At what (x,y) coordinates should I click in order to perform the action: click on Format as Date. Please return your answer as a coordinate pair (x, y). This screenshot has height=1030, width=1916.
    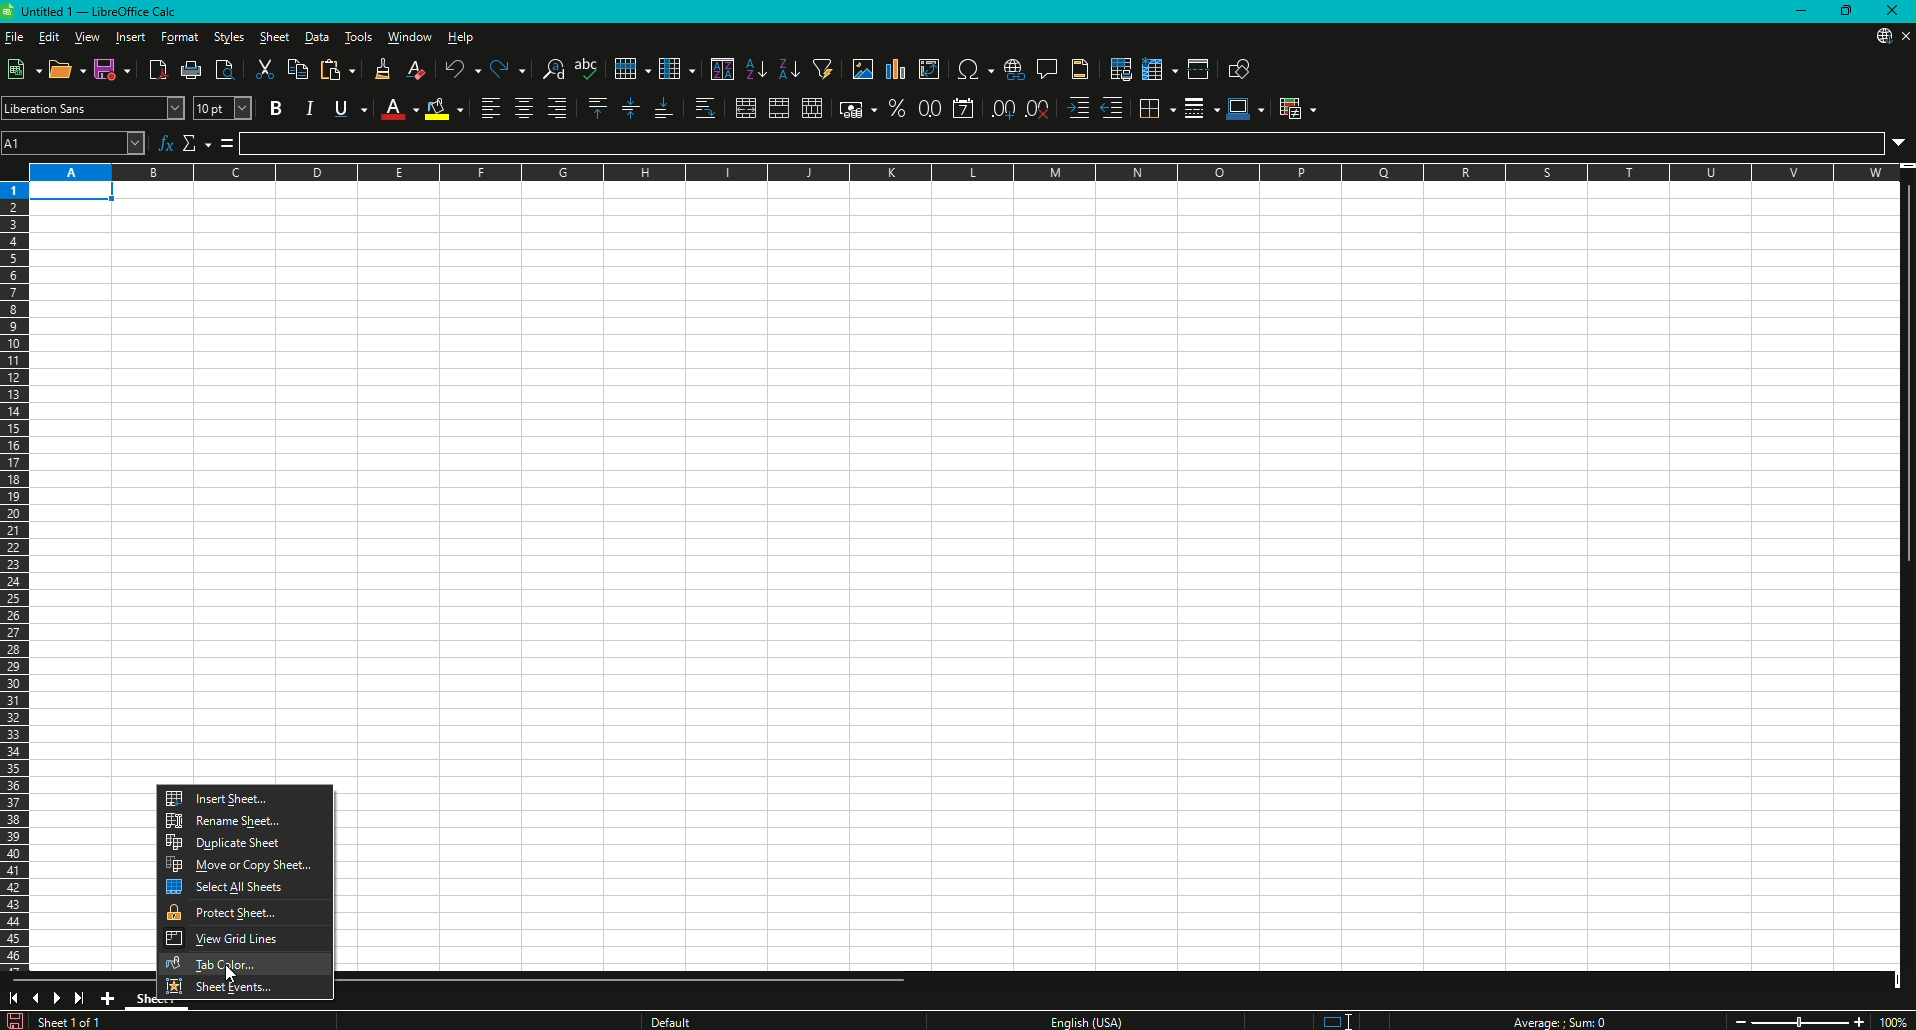
    Looking at the image, I should click on (964, 108).